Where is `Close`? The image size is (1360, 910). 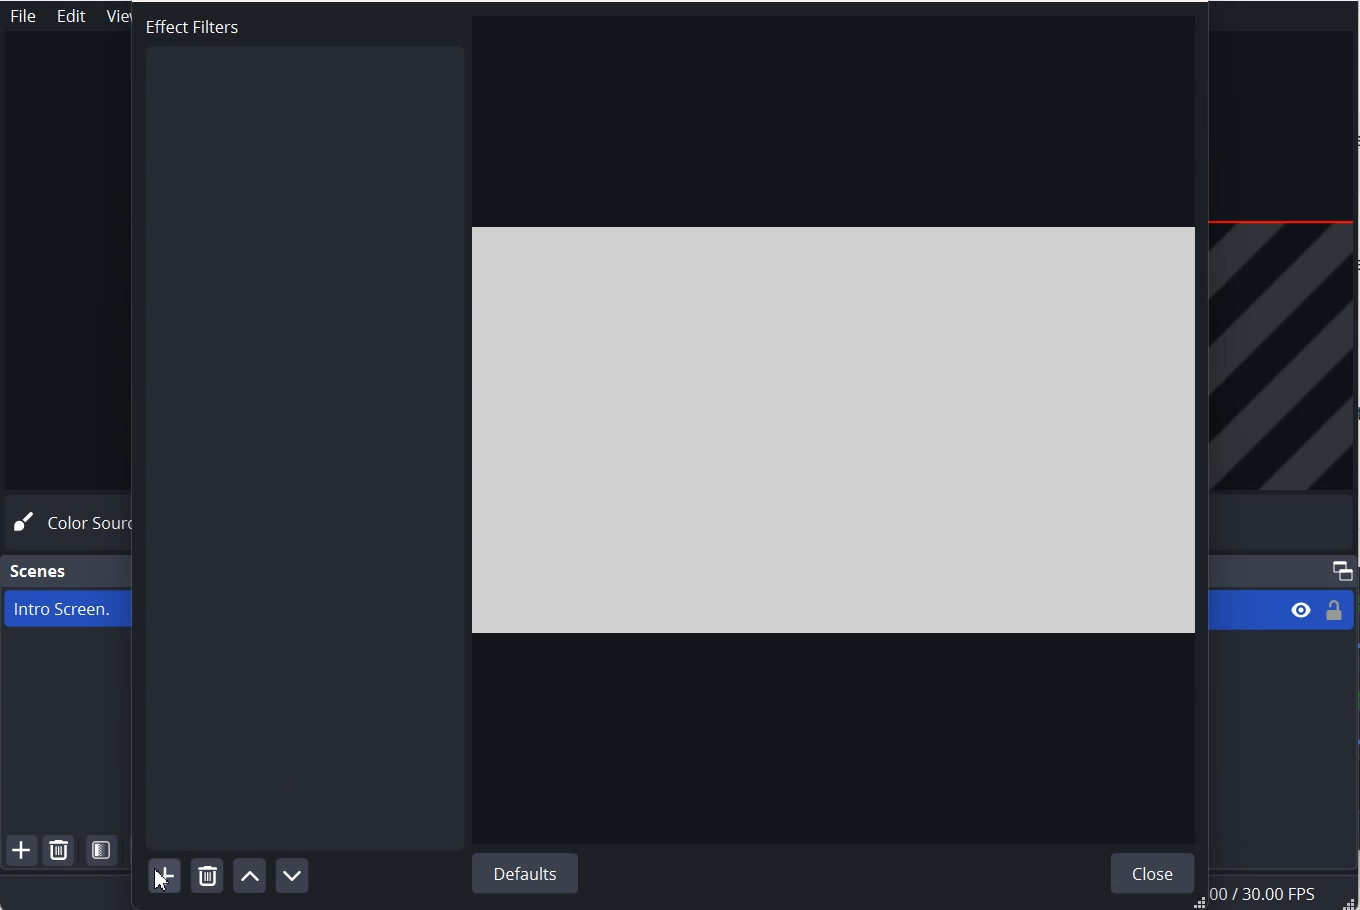 Close is located at coordinates (1150, 872).